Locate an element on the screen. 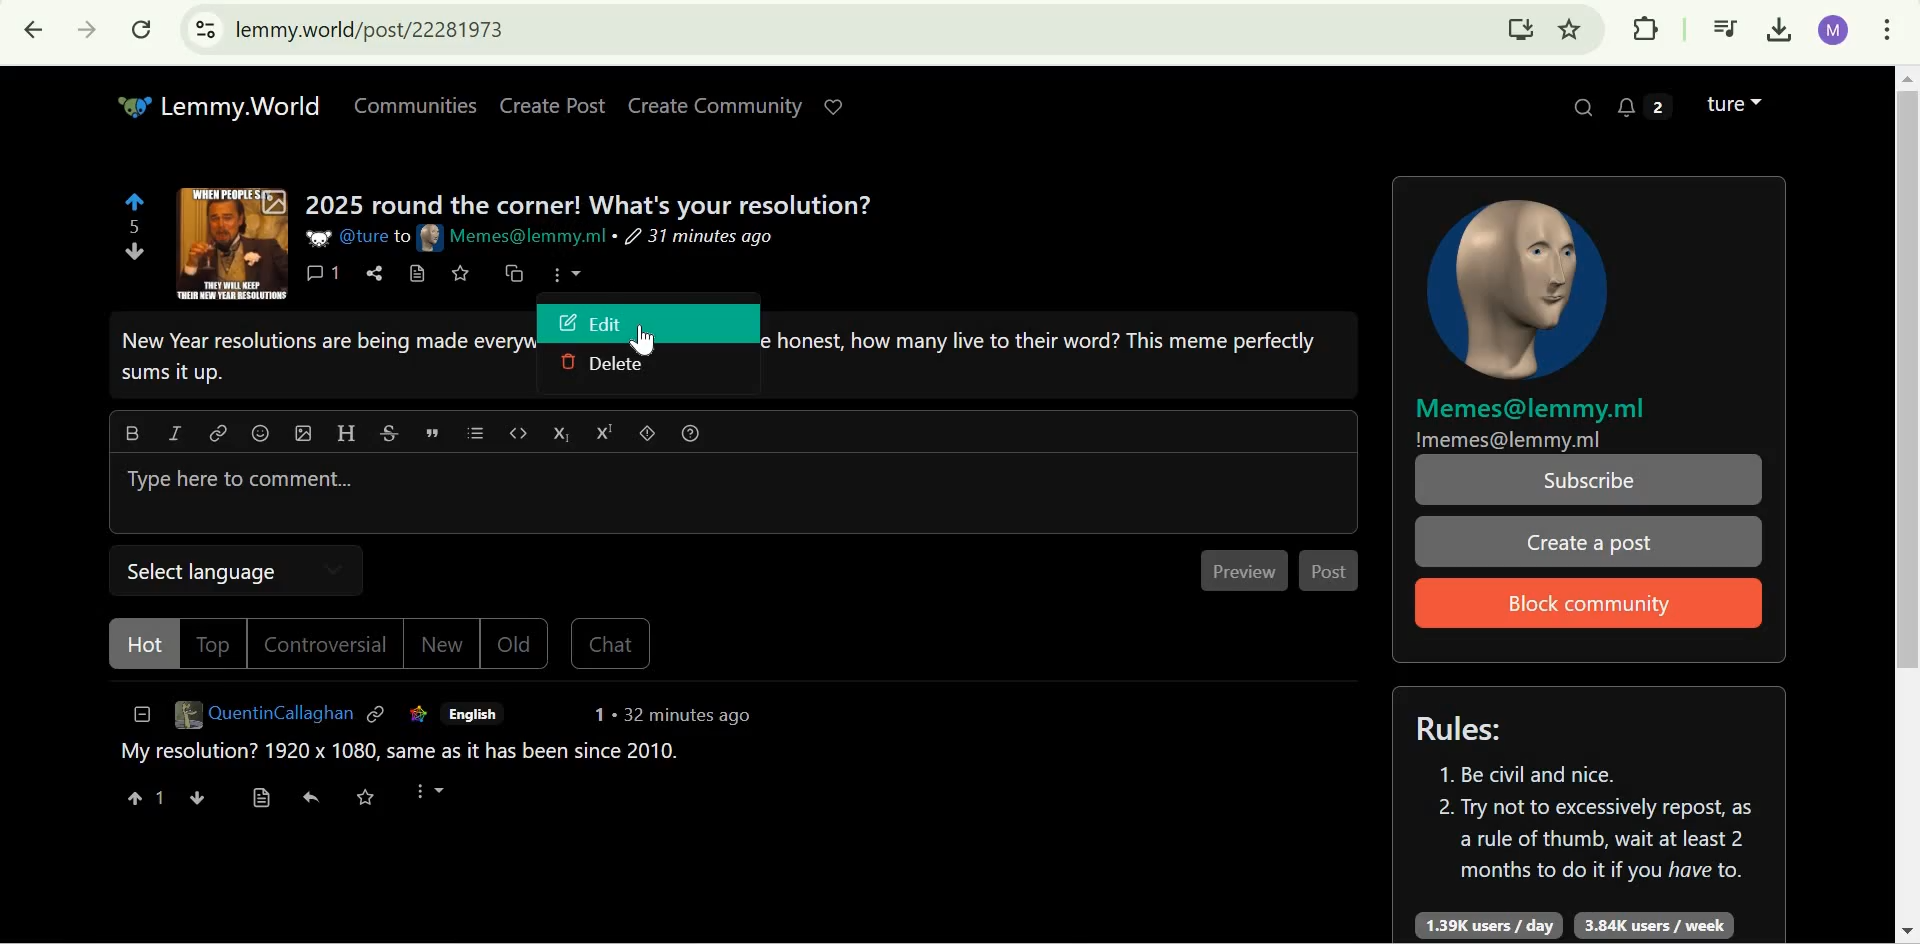 Image resolution: width=1920 pixels, height=944 pixels. Create a post is located at coordinates (1586, 542).